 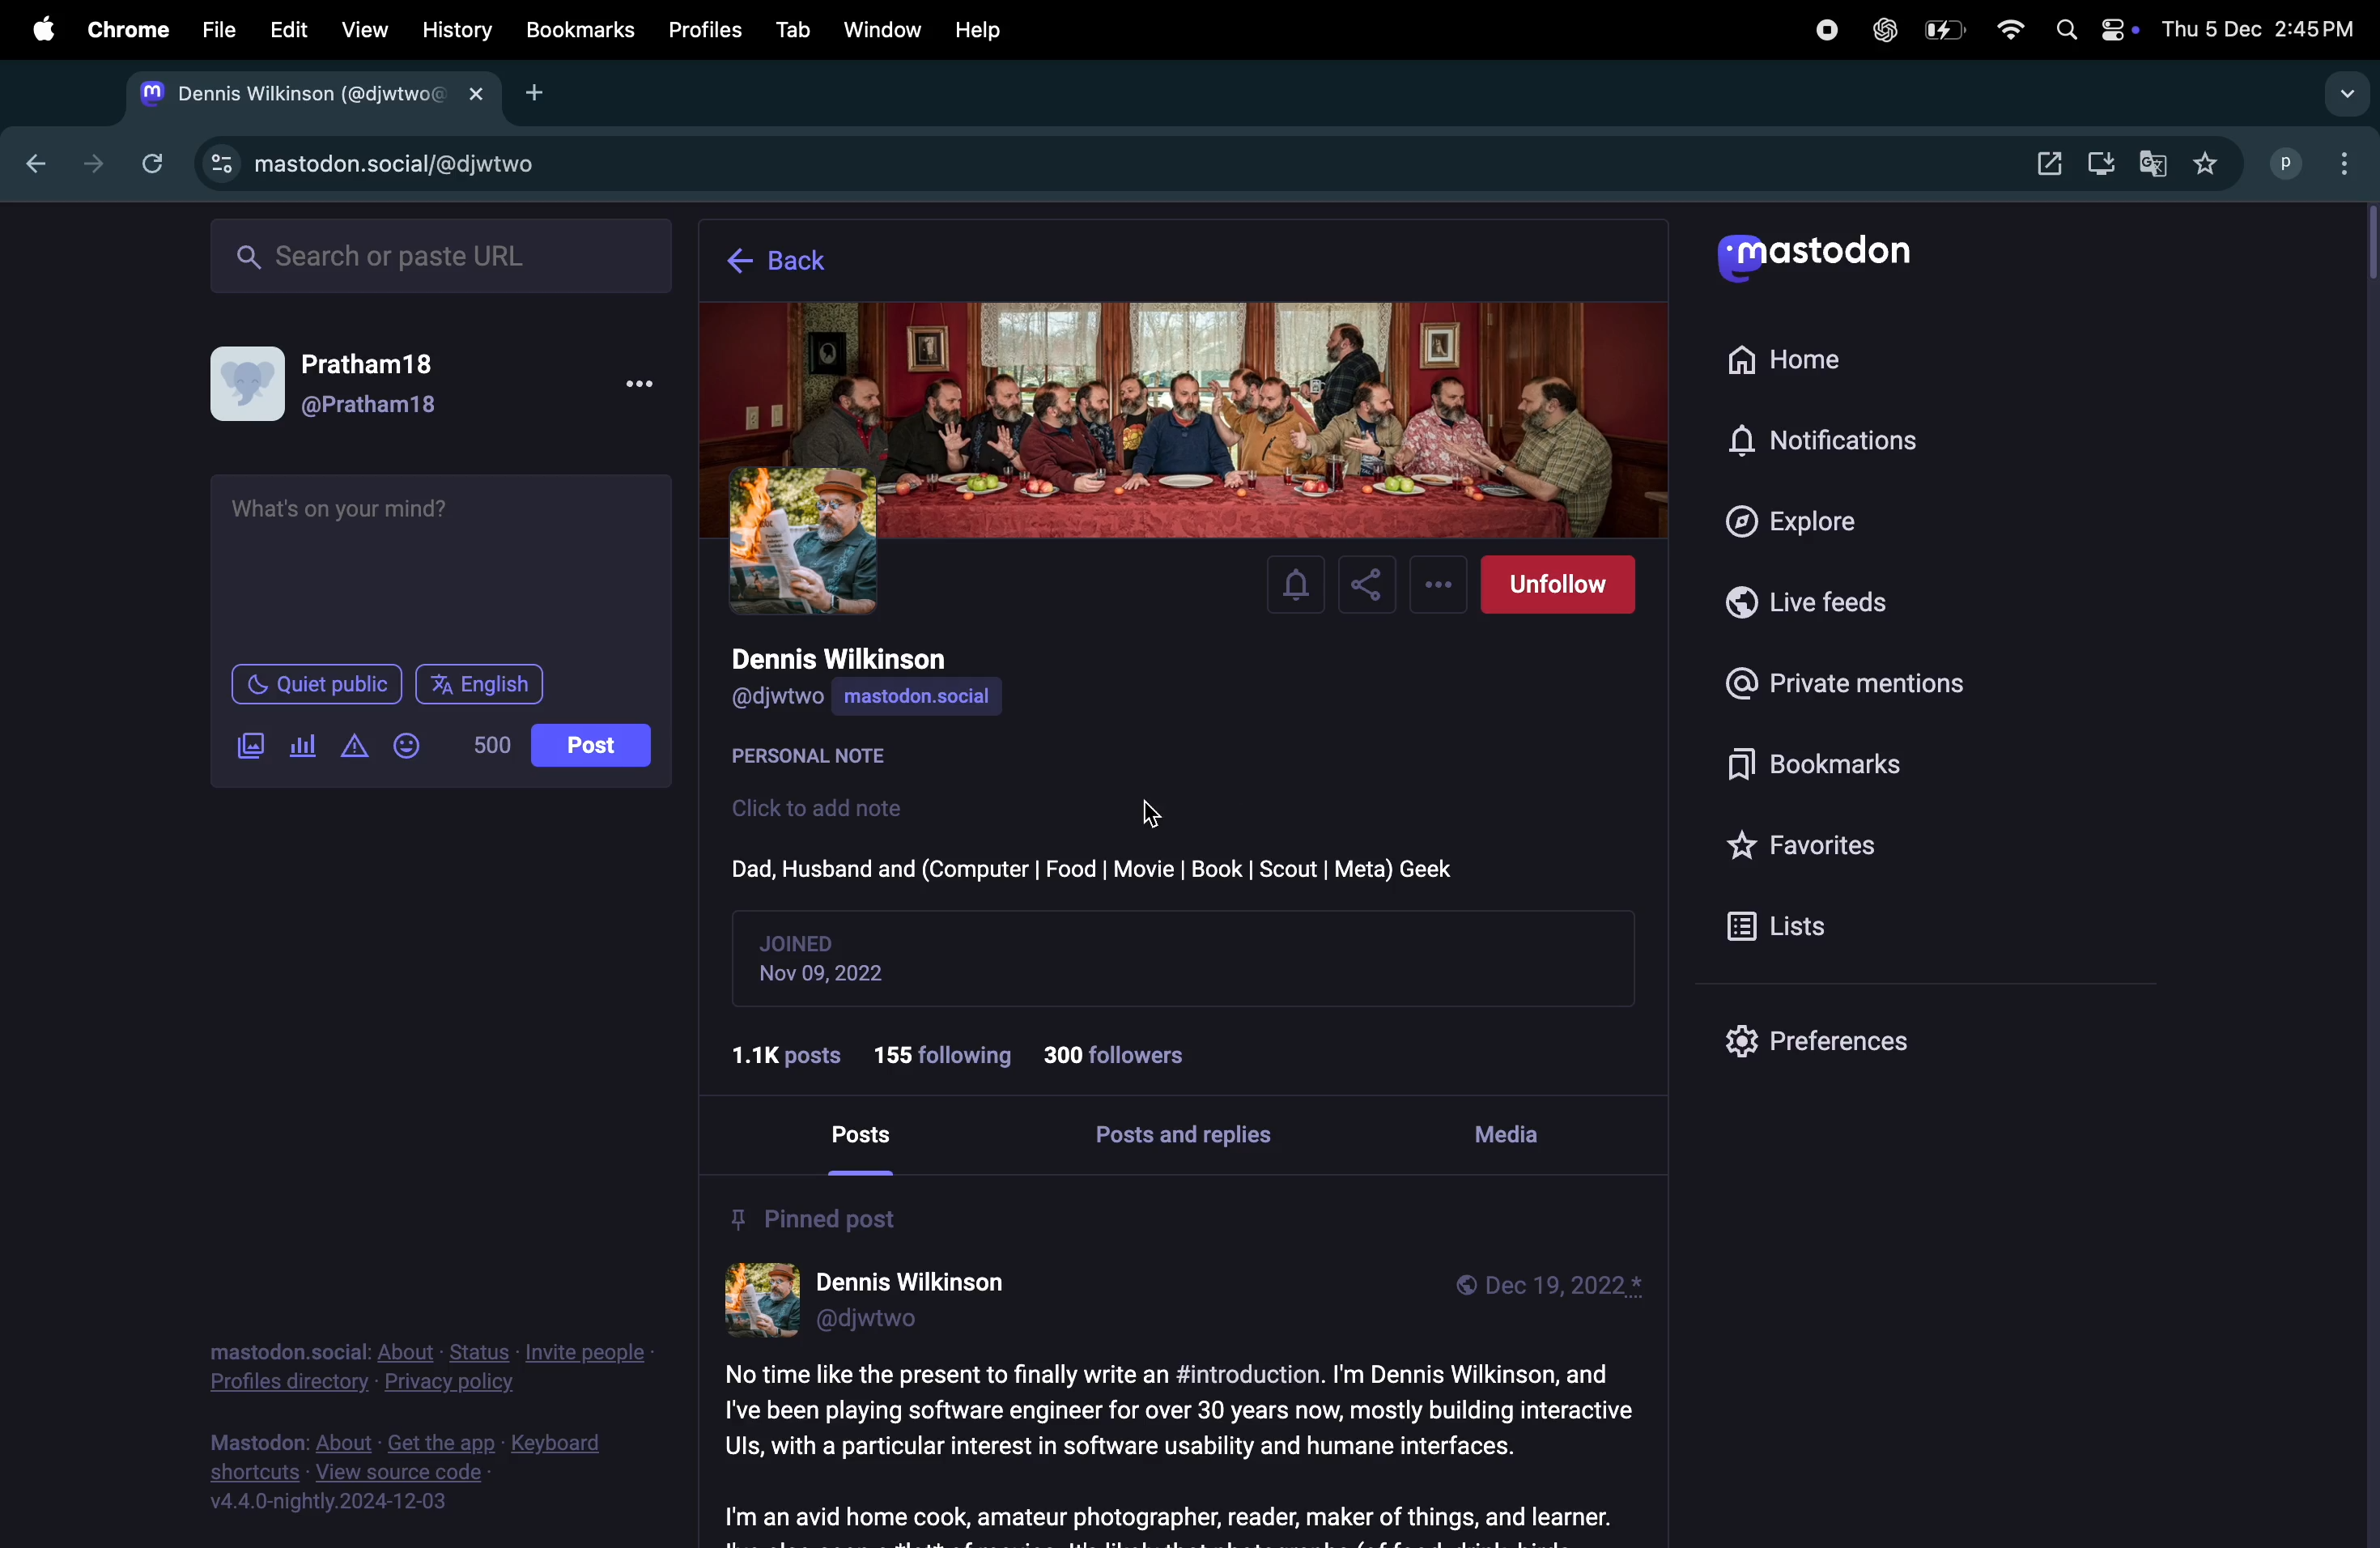 What do you see at coordinates (151, 161) in the screenshot?
I see `refresh` at bounding box center [151, 161].